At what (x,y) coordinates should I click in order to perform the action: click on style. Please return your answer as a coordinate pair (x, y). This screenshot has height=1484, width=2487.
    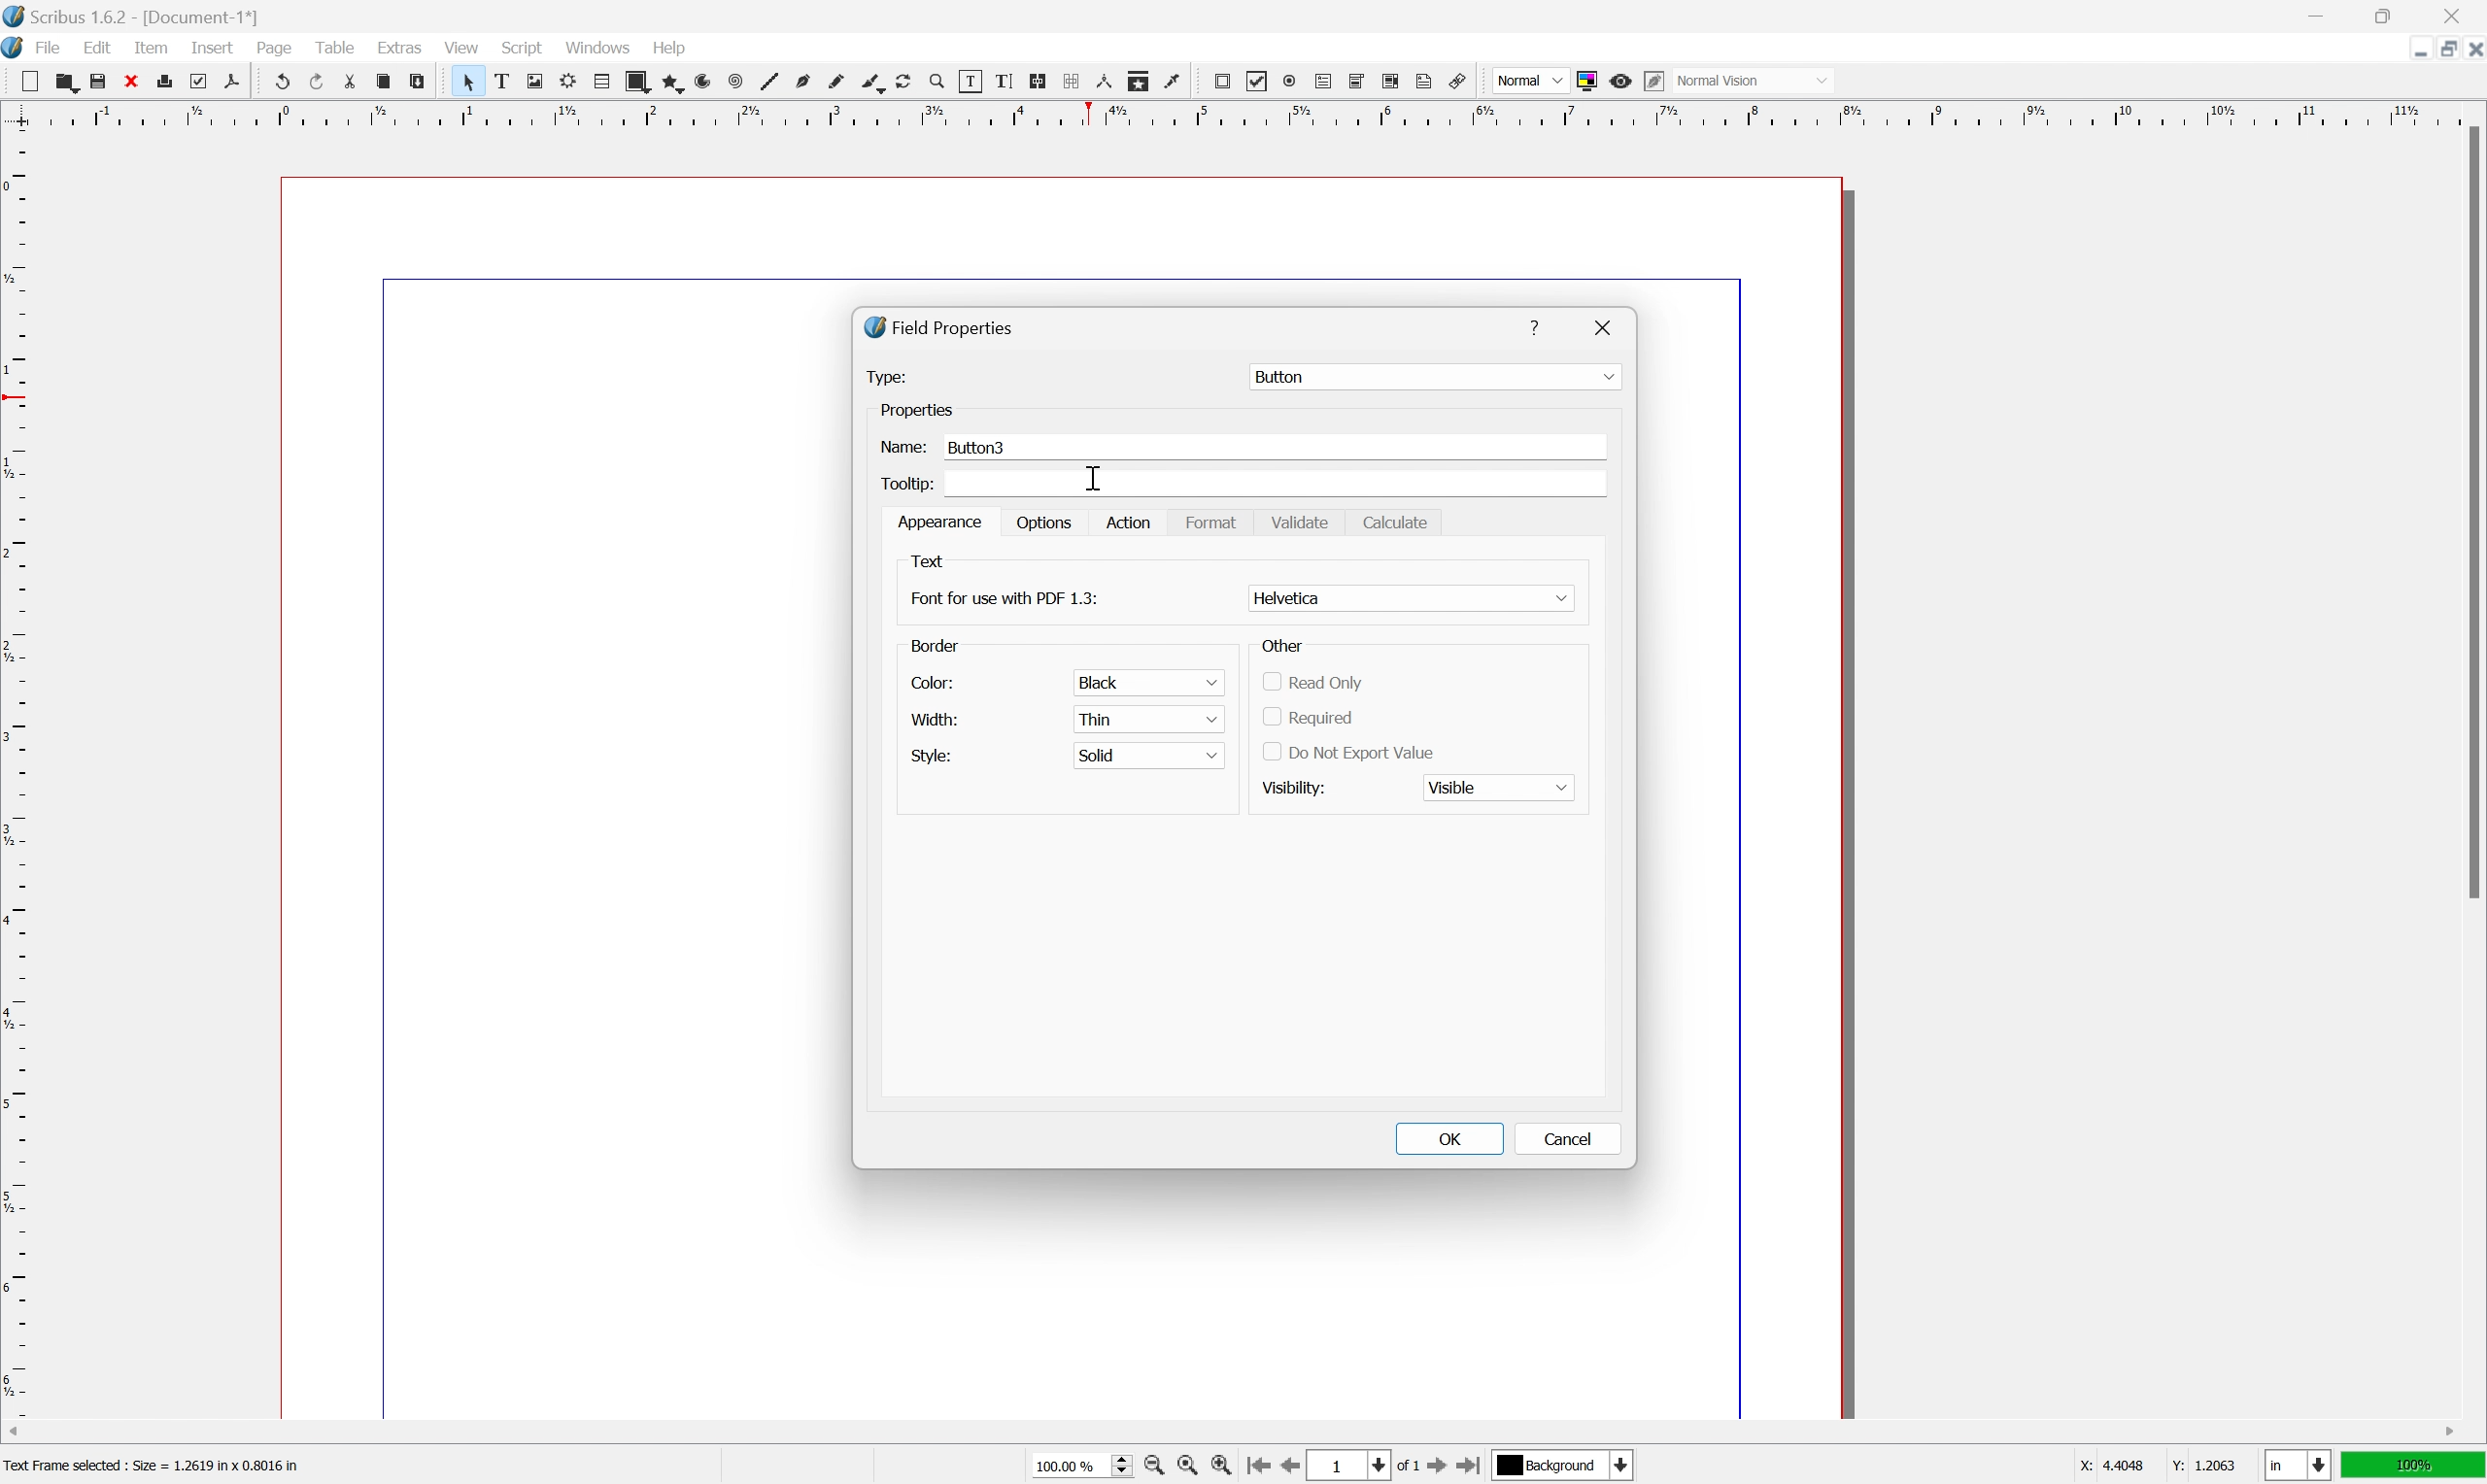
    Looking at the image, I should click on (930, 758).